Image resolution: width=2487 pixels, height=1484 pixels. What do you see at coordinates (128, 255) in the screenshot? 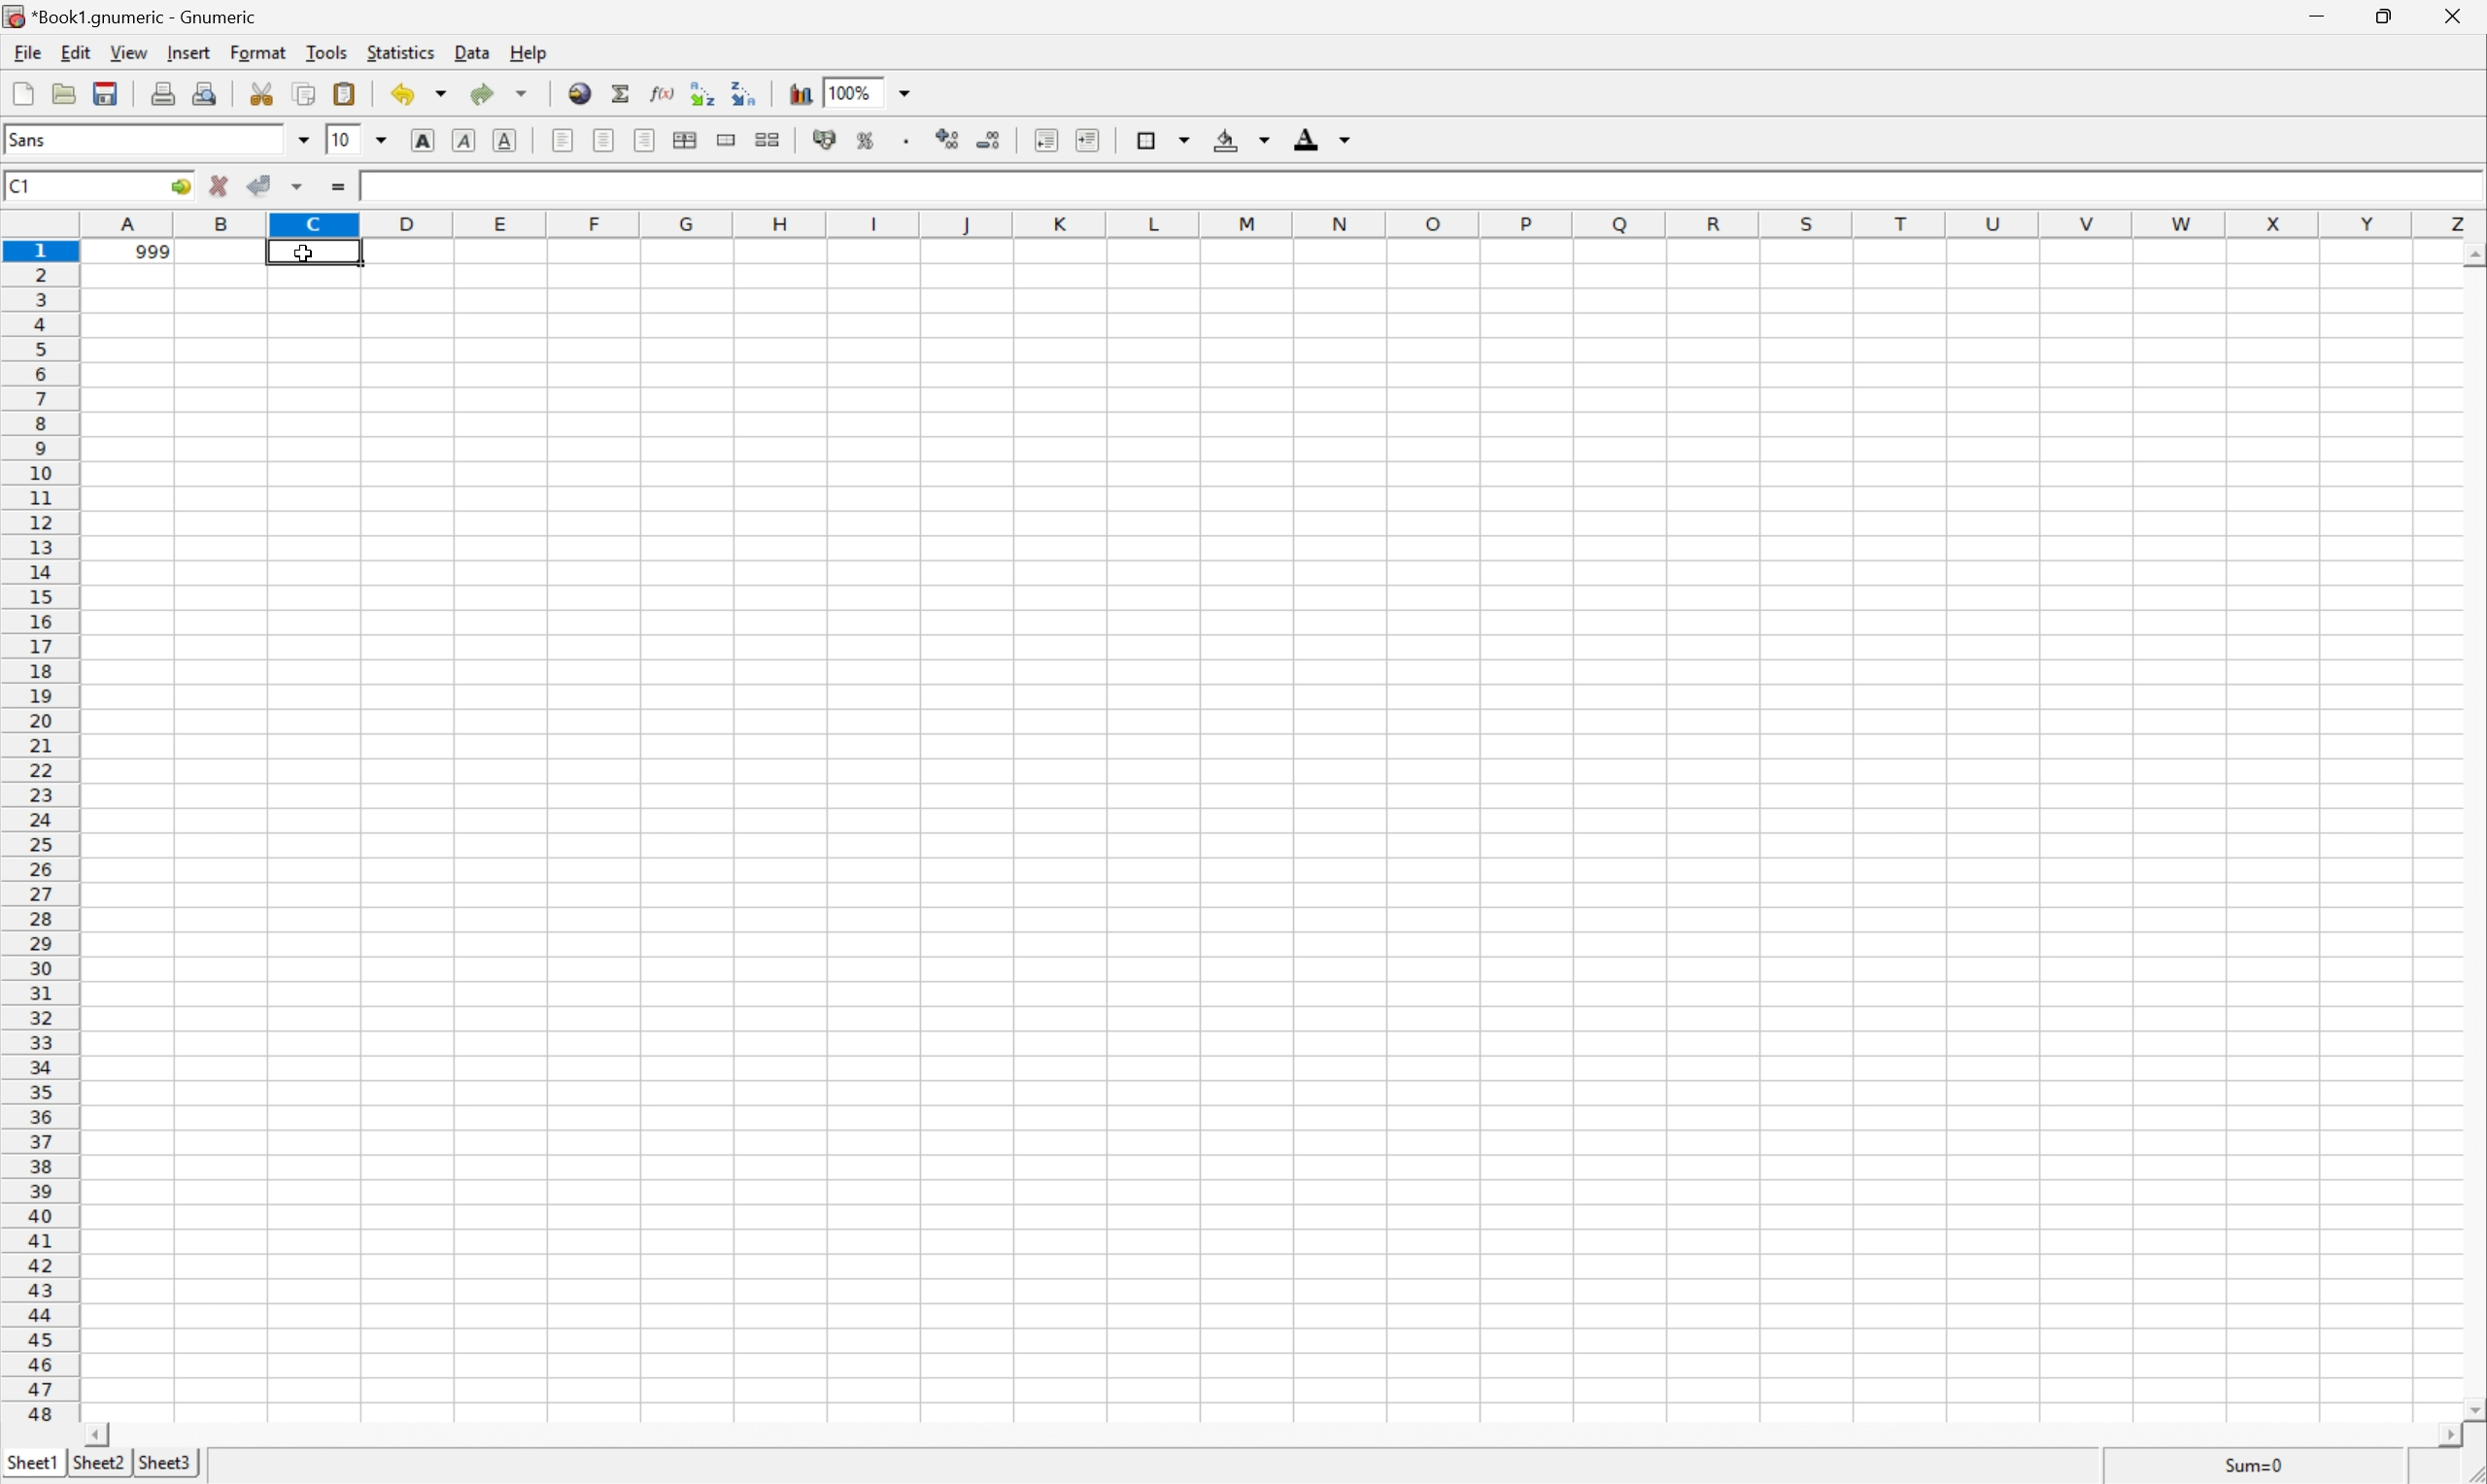
I see `999` at bounding box center [128, 255].